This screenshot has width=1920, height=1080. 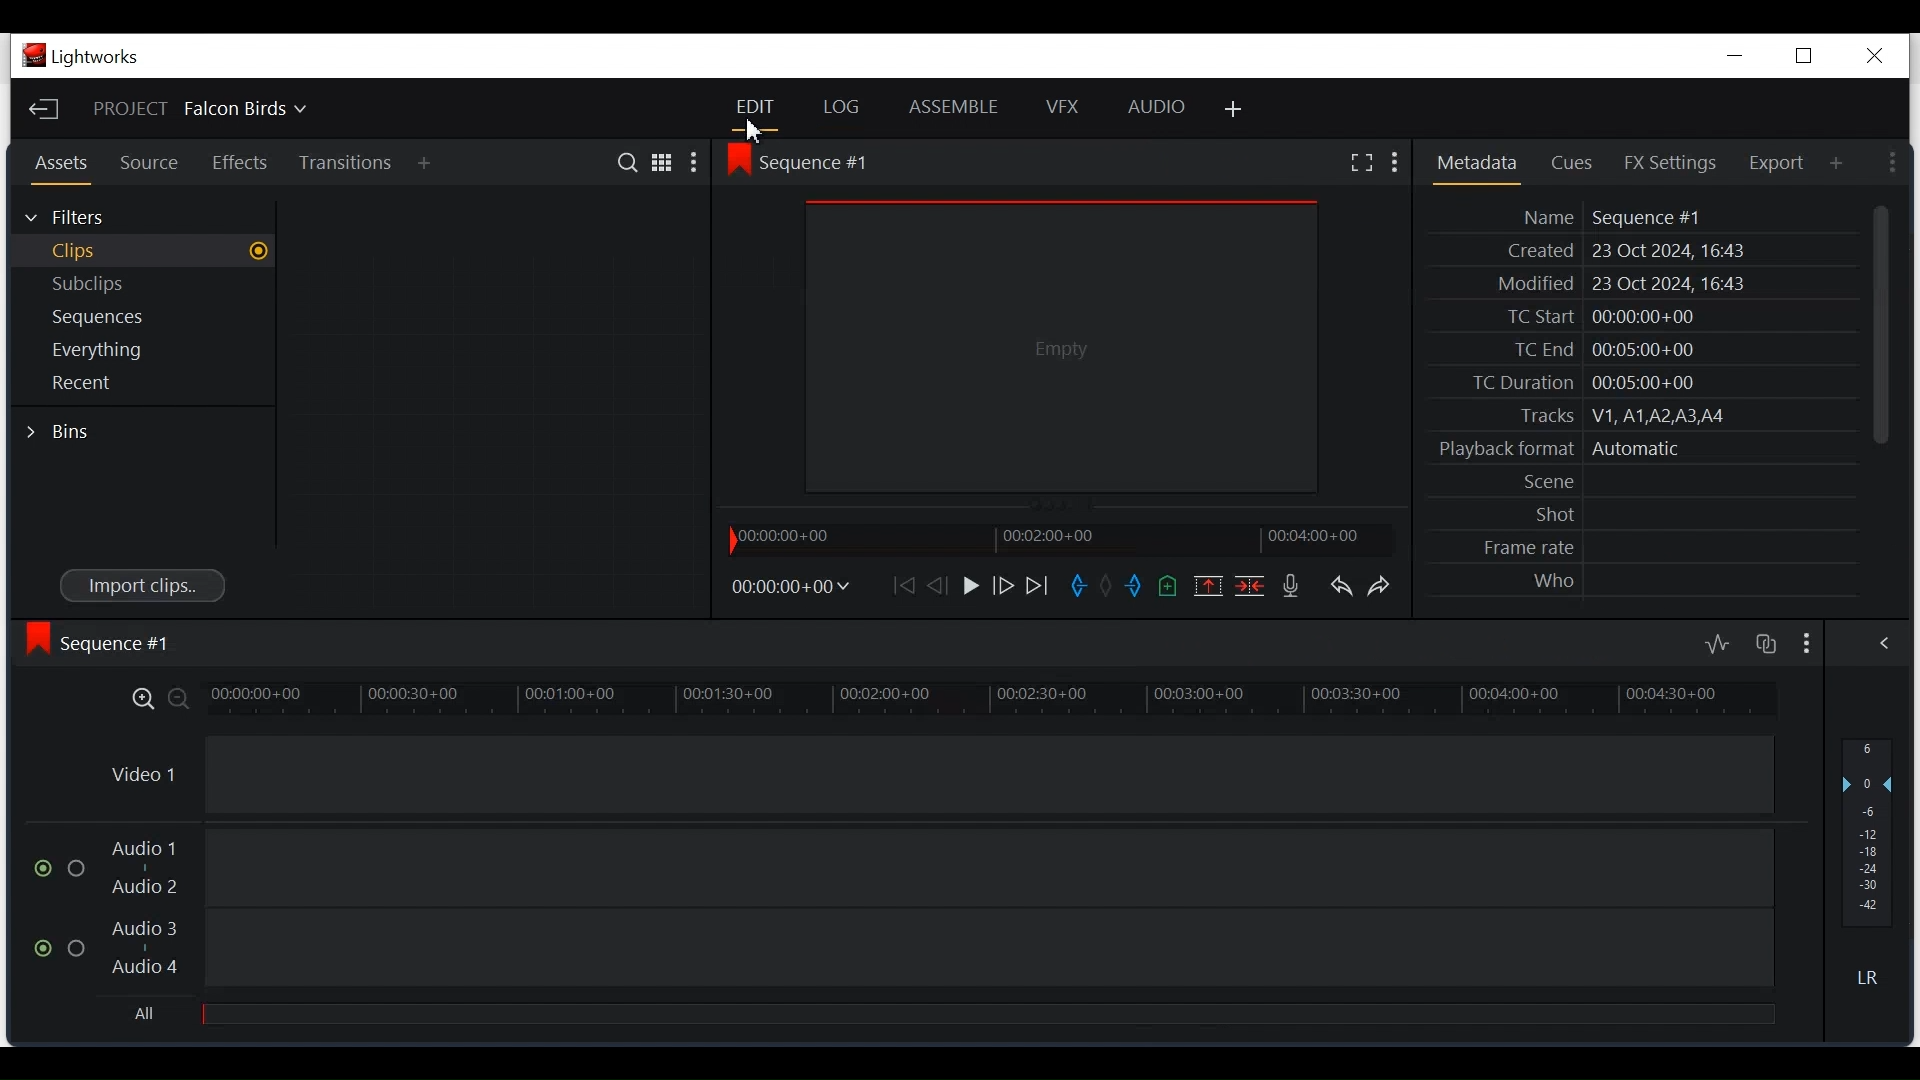 I want to click on Media Viewer, so click(x=1064, y=346).